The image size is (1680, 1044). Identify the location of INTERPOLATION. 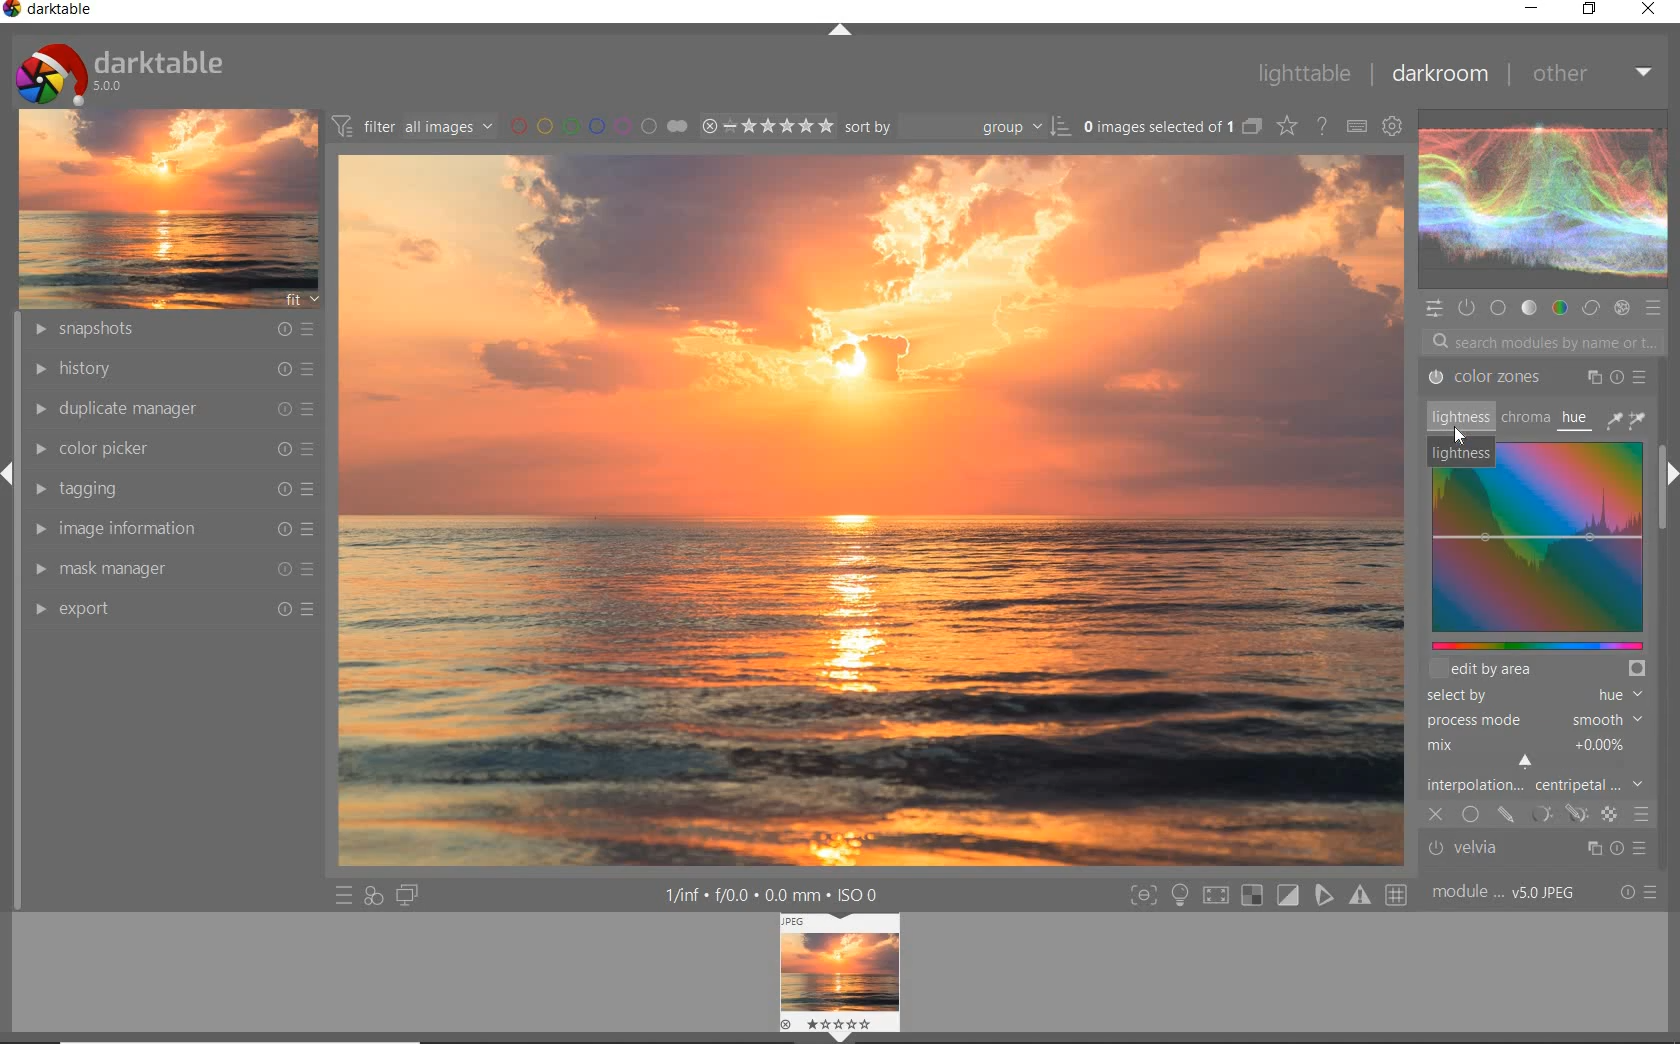
(1540, 764).